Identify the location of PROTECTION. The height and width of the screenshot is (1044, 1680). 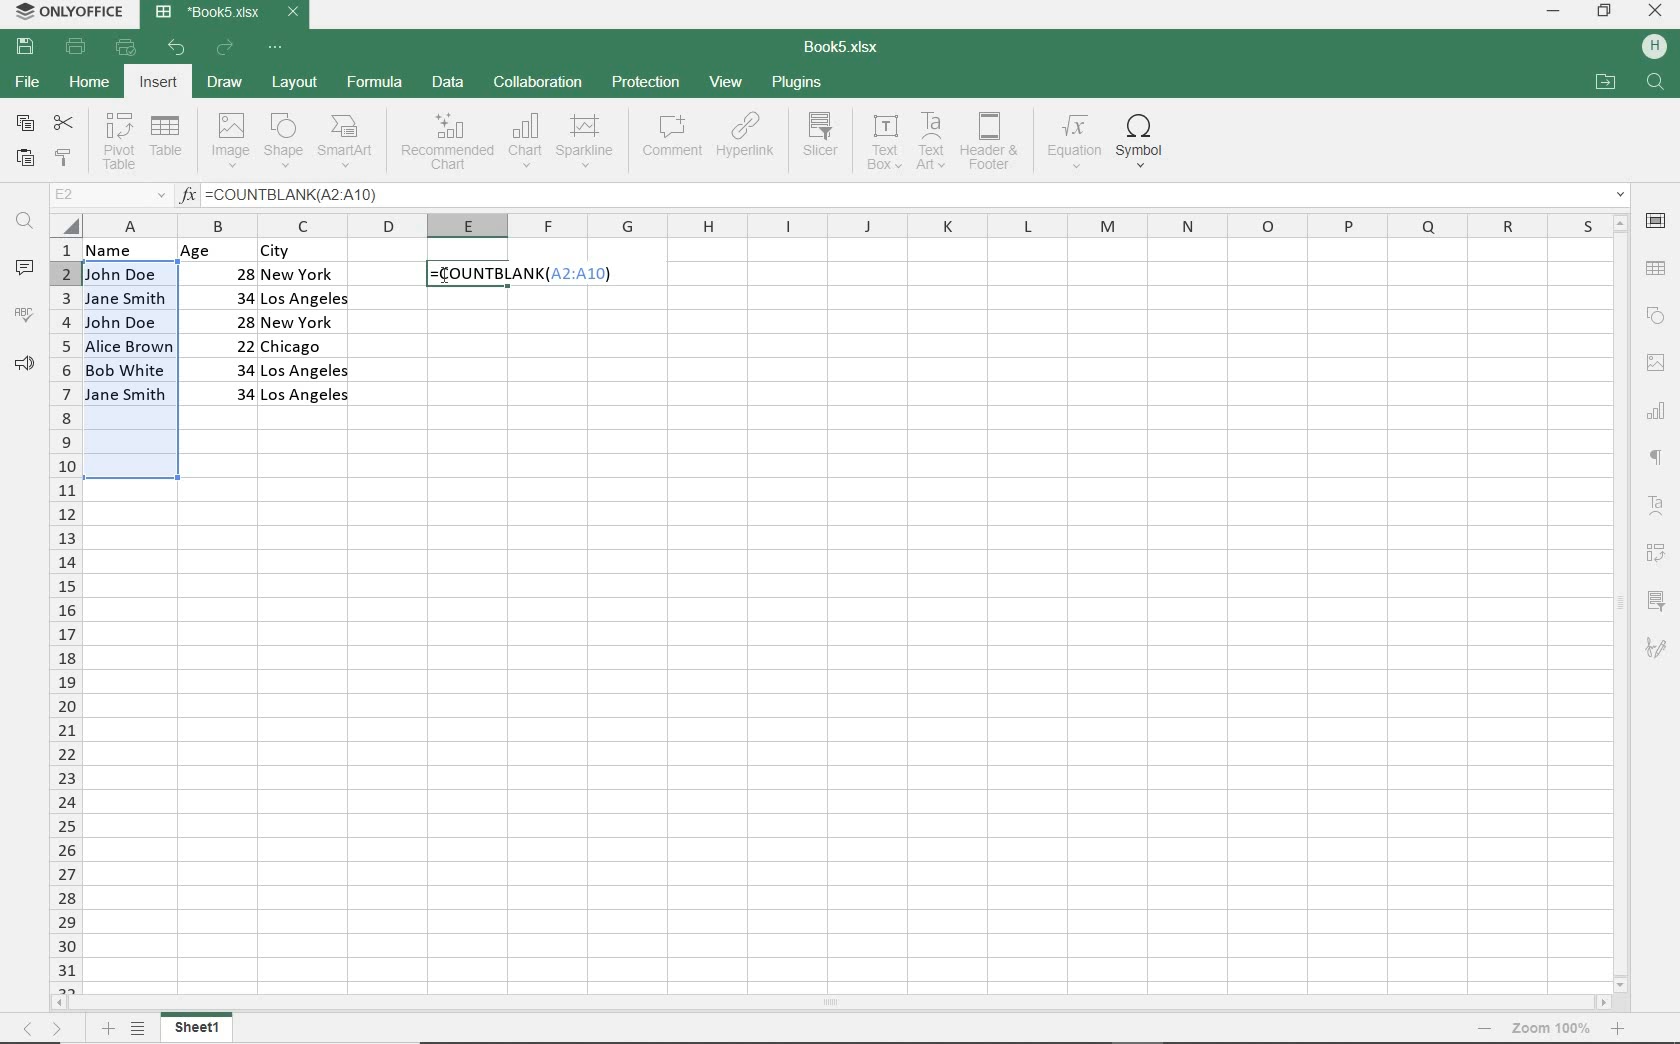
(647, 83).